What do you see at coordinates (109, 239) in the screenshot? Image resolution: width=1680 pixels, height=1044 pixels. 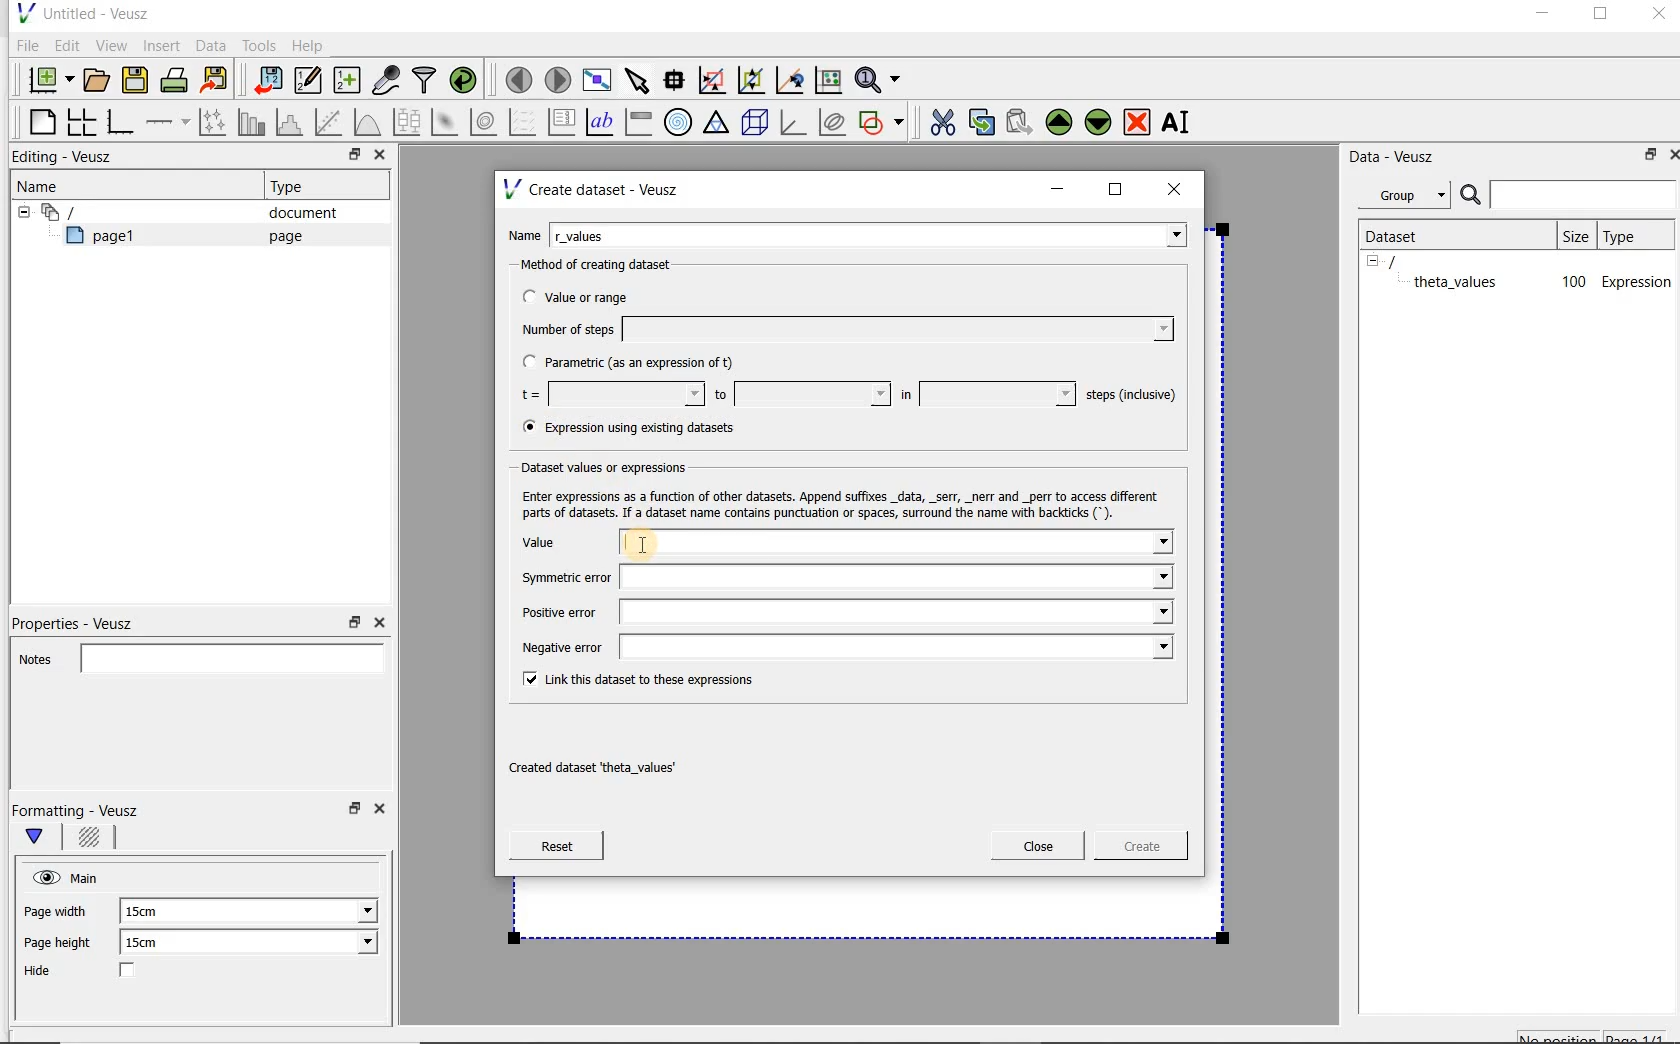 I see `page1` at bounding box center [109, 239].